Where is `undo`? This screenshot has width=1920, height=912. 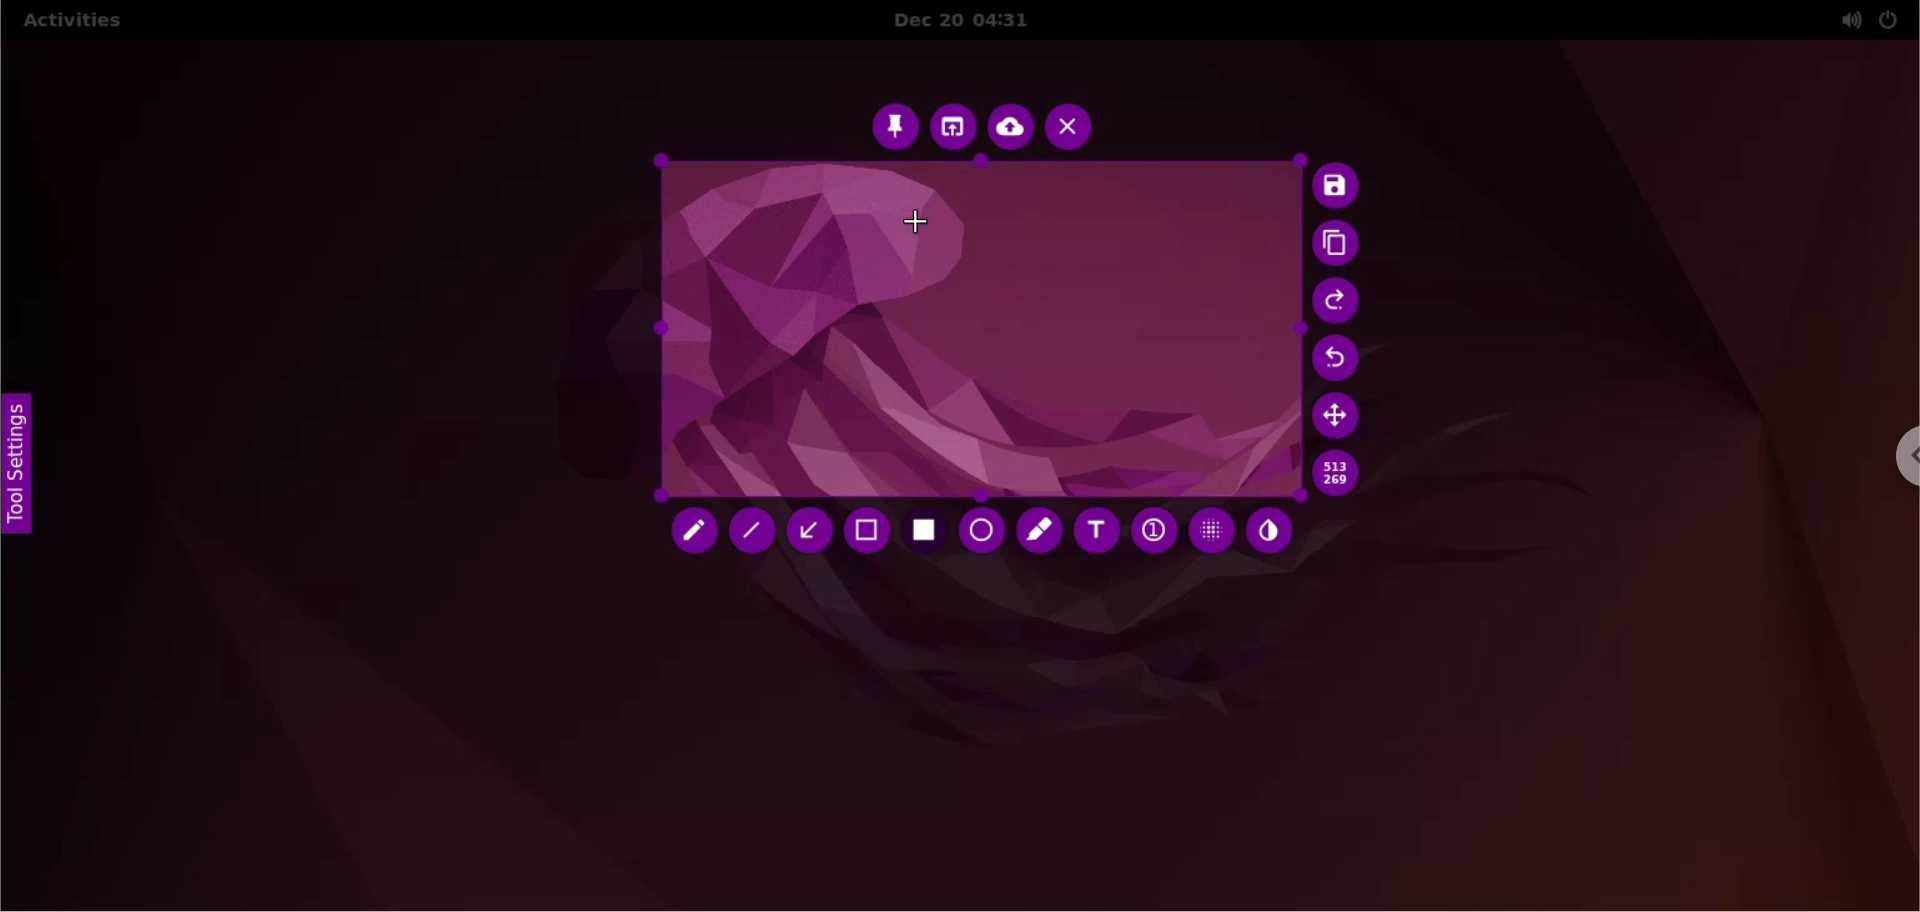
undo is located at coordinates (1337, 358).